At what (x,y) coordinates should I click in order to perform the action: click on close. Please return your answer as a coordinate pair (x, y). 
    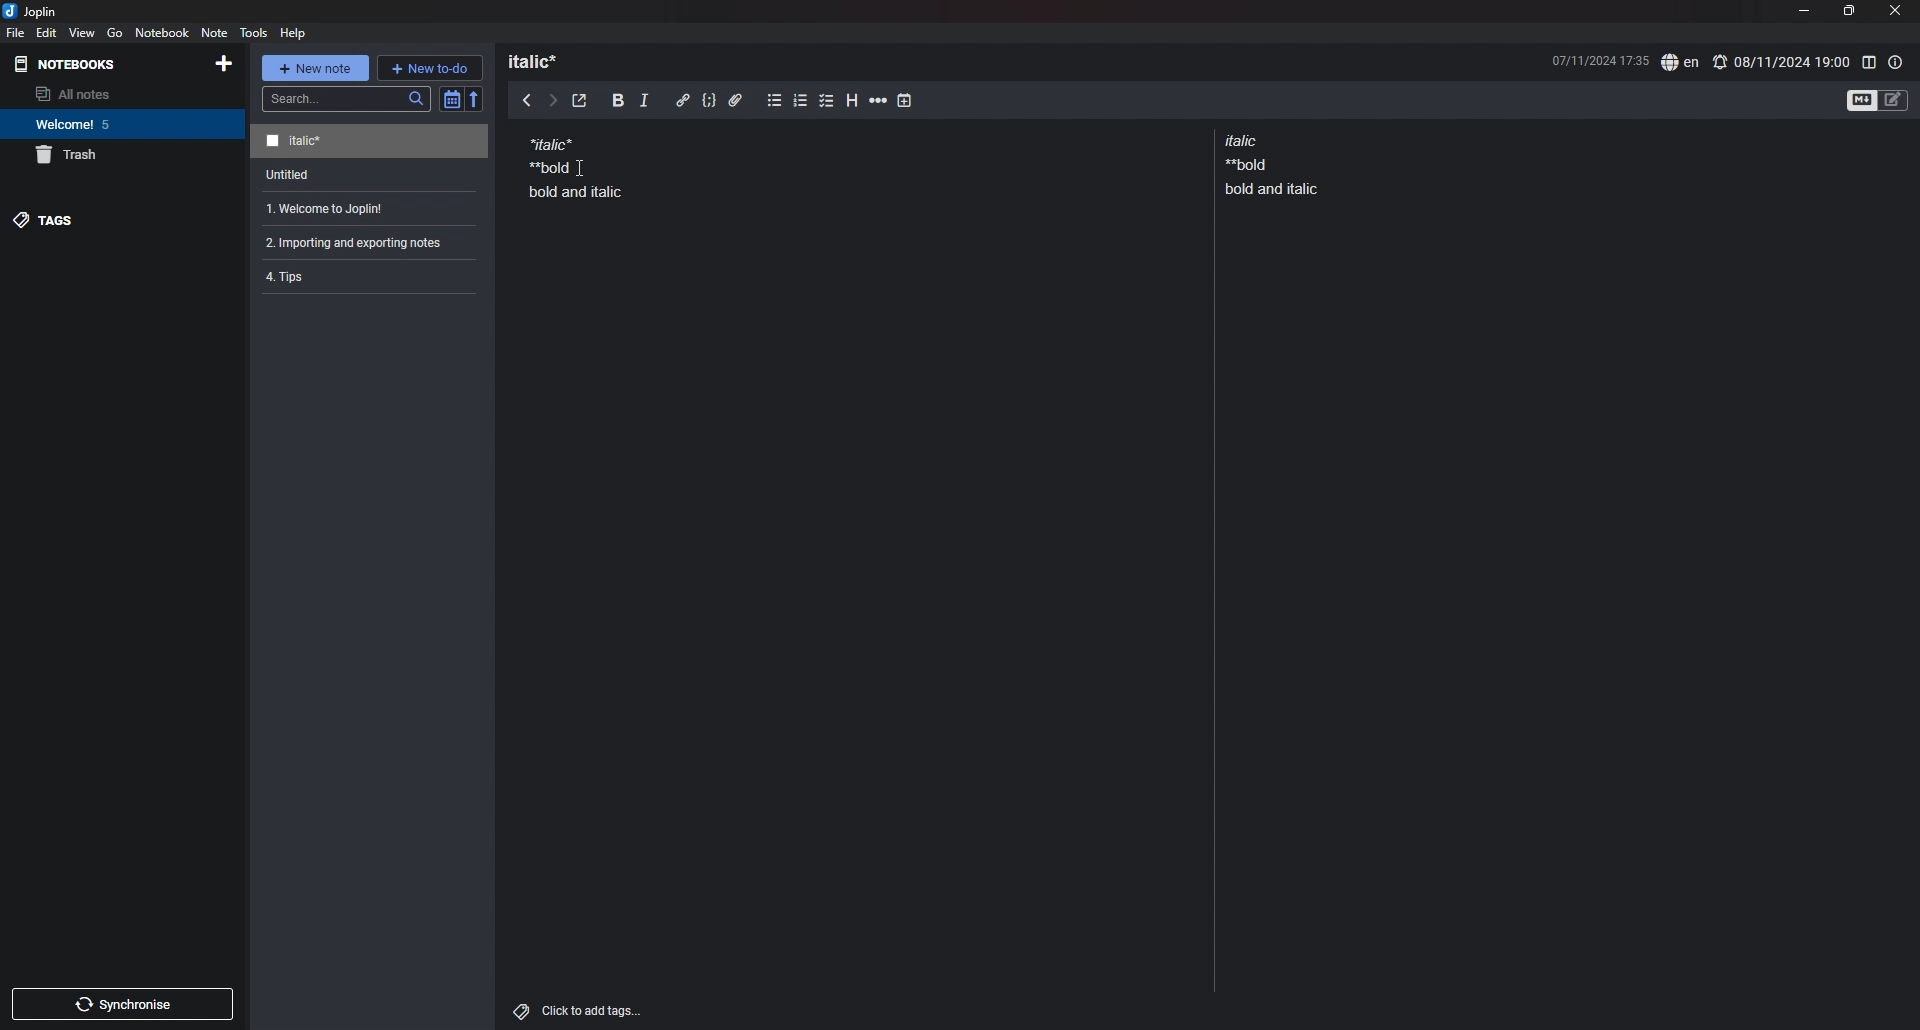
    Looking at the image, I should click on (1897, 10).